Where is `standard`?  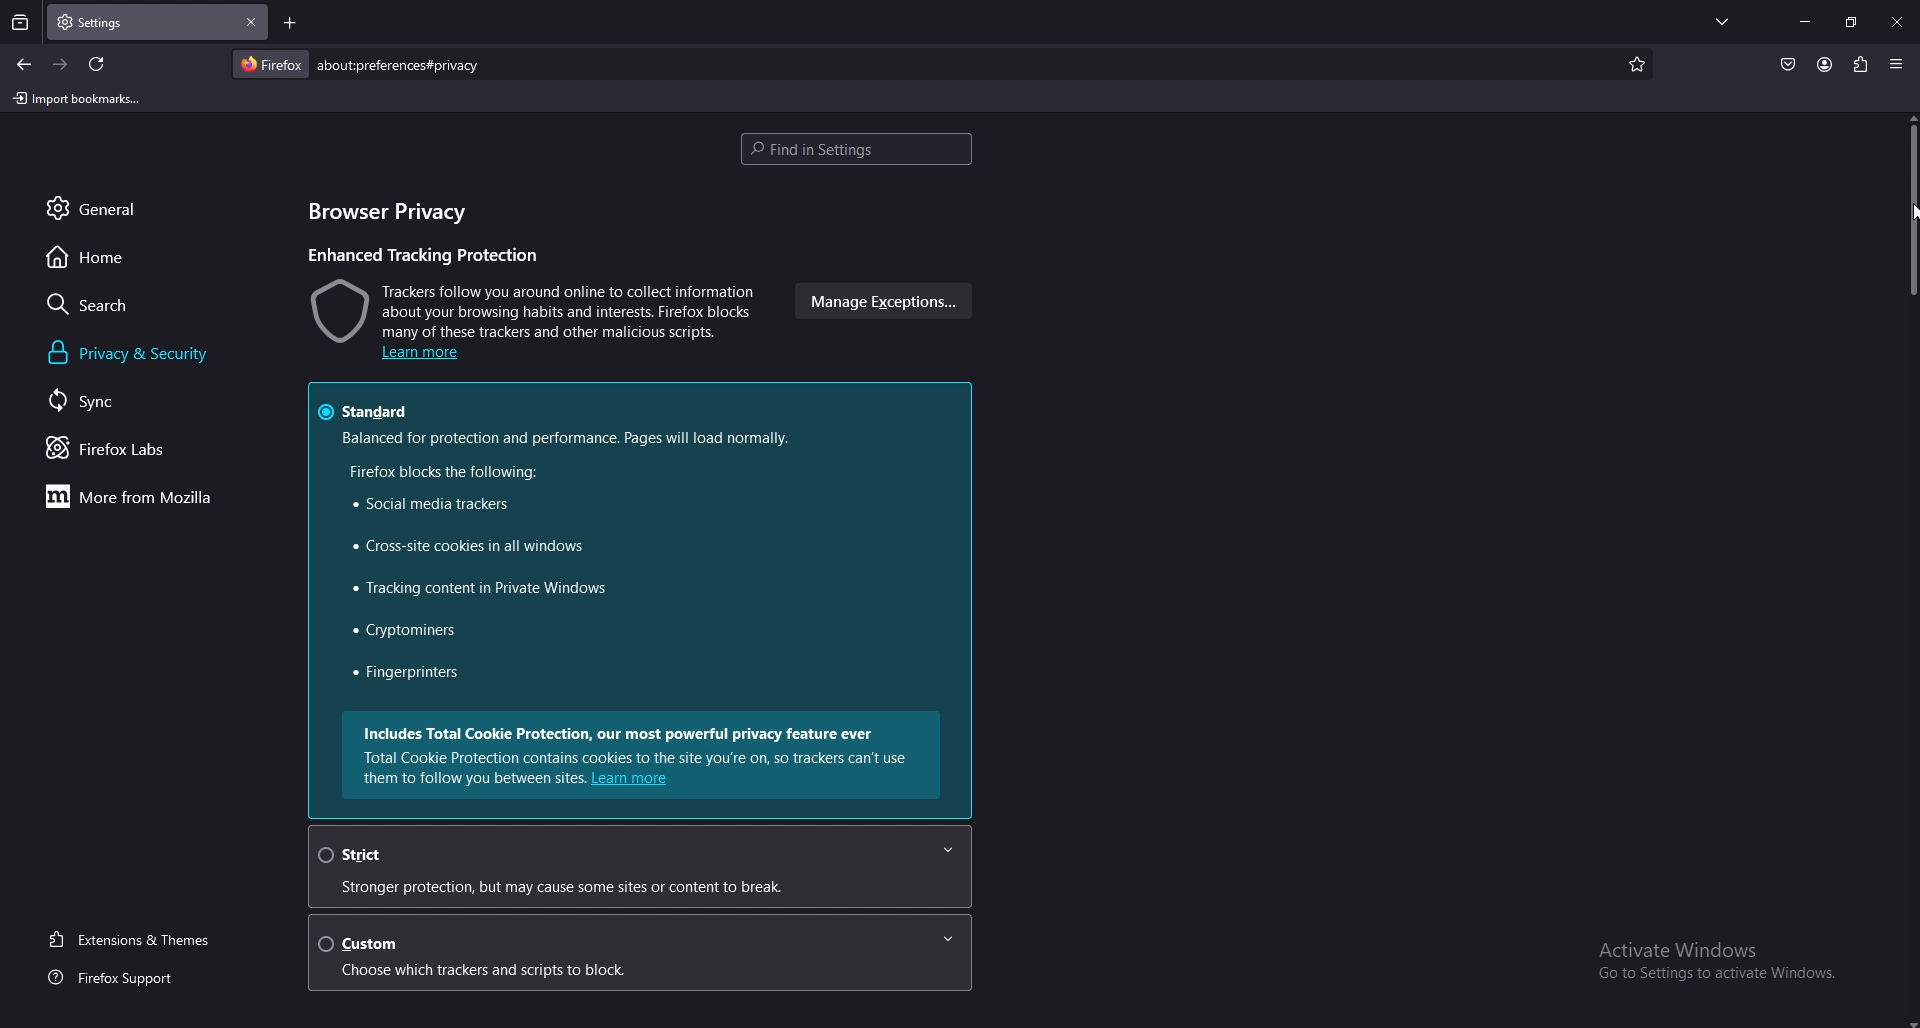
standard is located at coordinates (638, 597).